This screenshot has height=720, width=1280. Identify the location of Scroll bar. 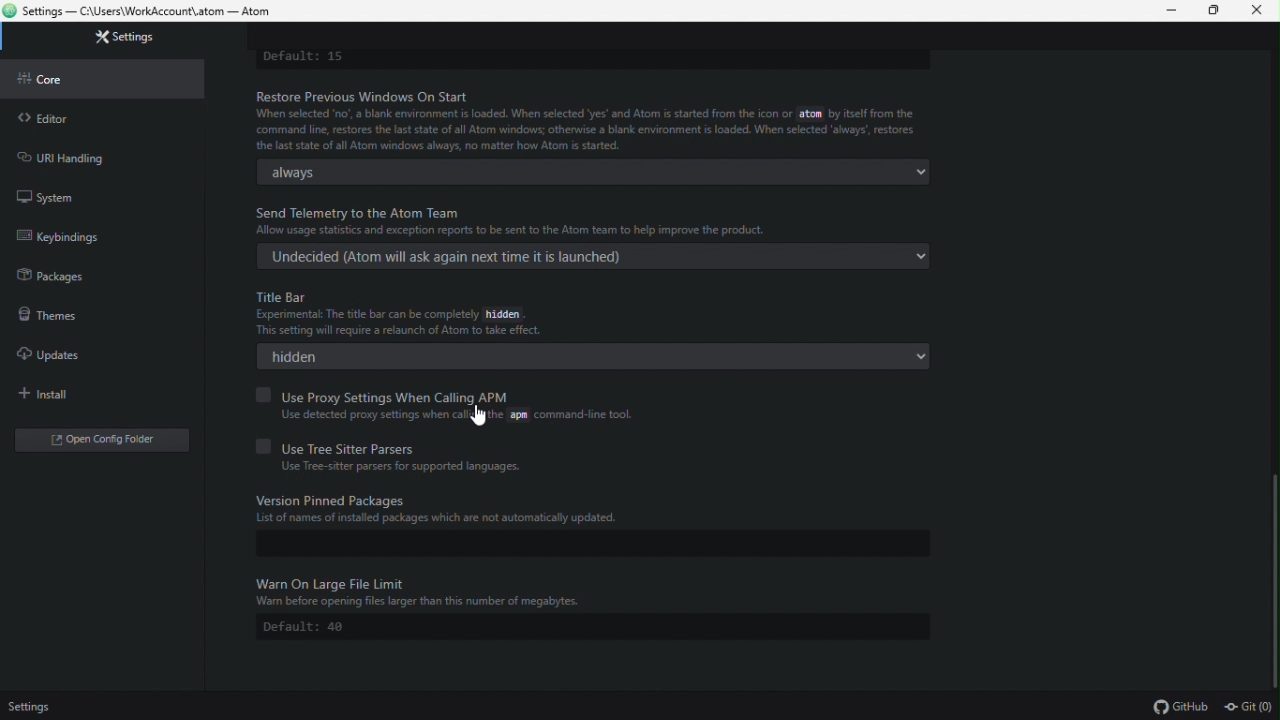
(1272, 578).